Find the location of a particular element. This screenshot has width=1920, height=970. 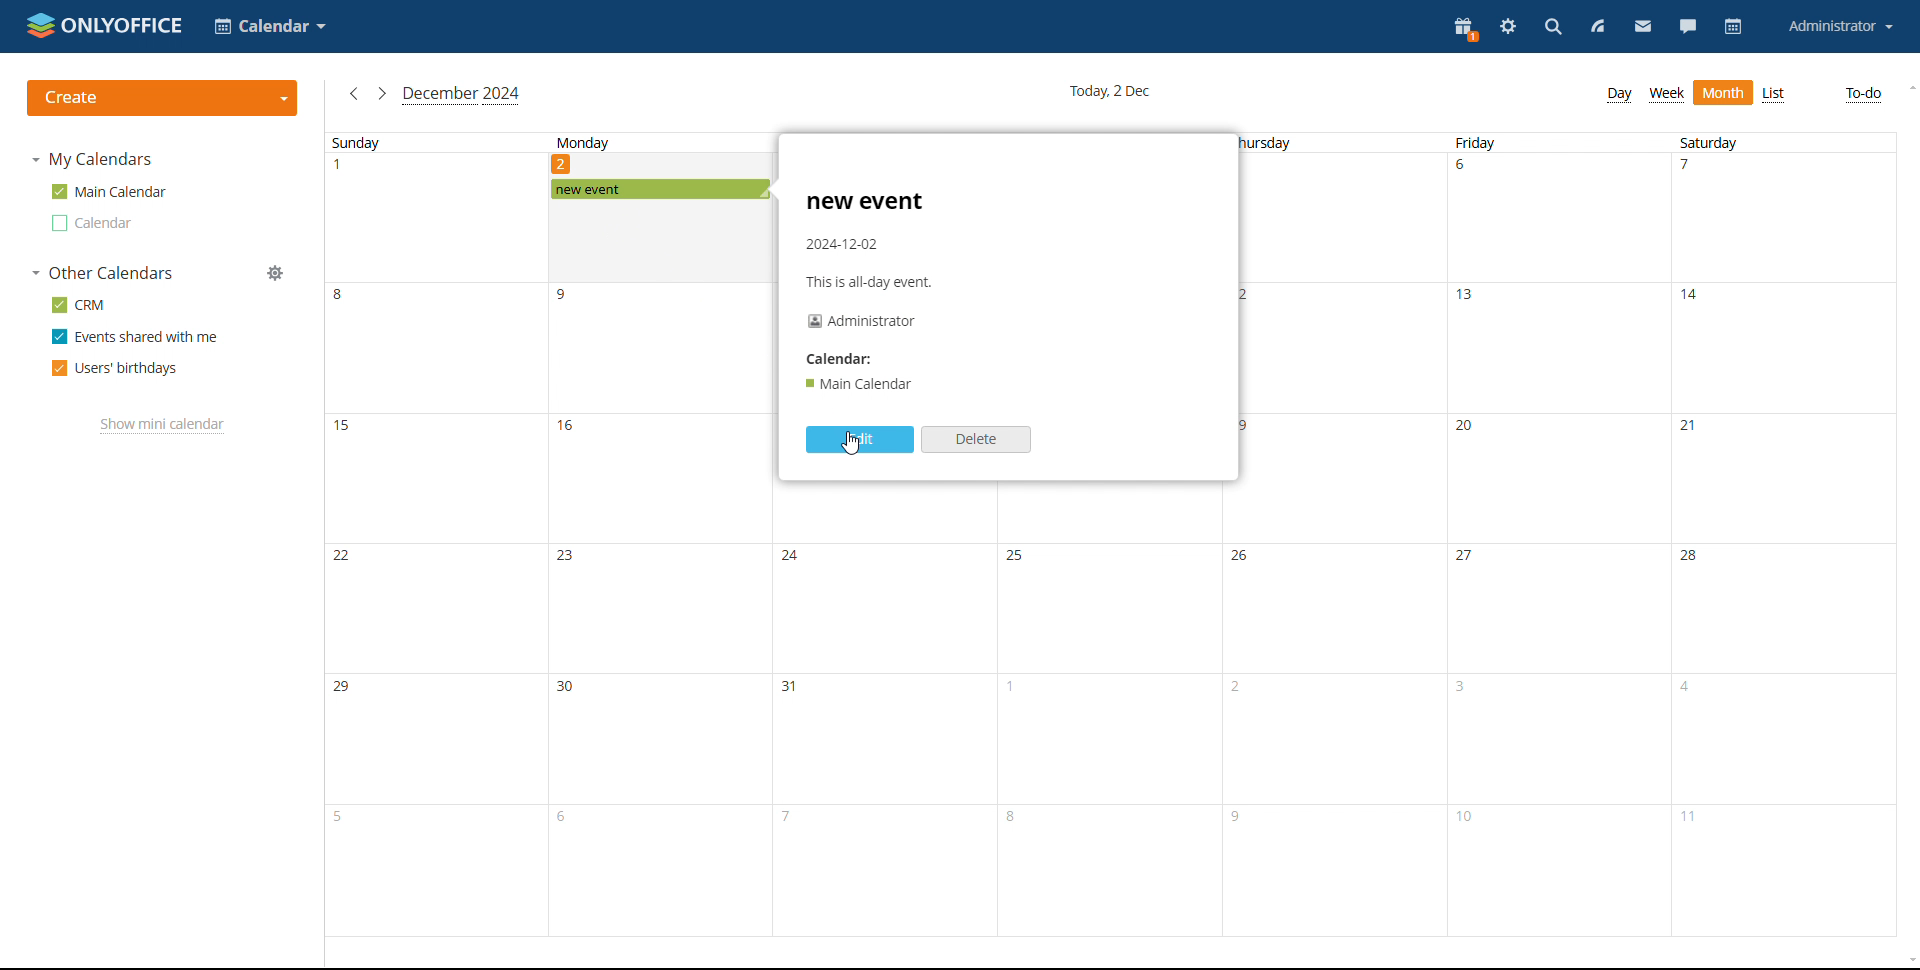

month view is located at coordinates (1723, 93).